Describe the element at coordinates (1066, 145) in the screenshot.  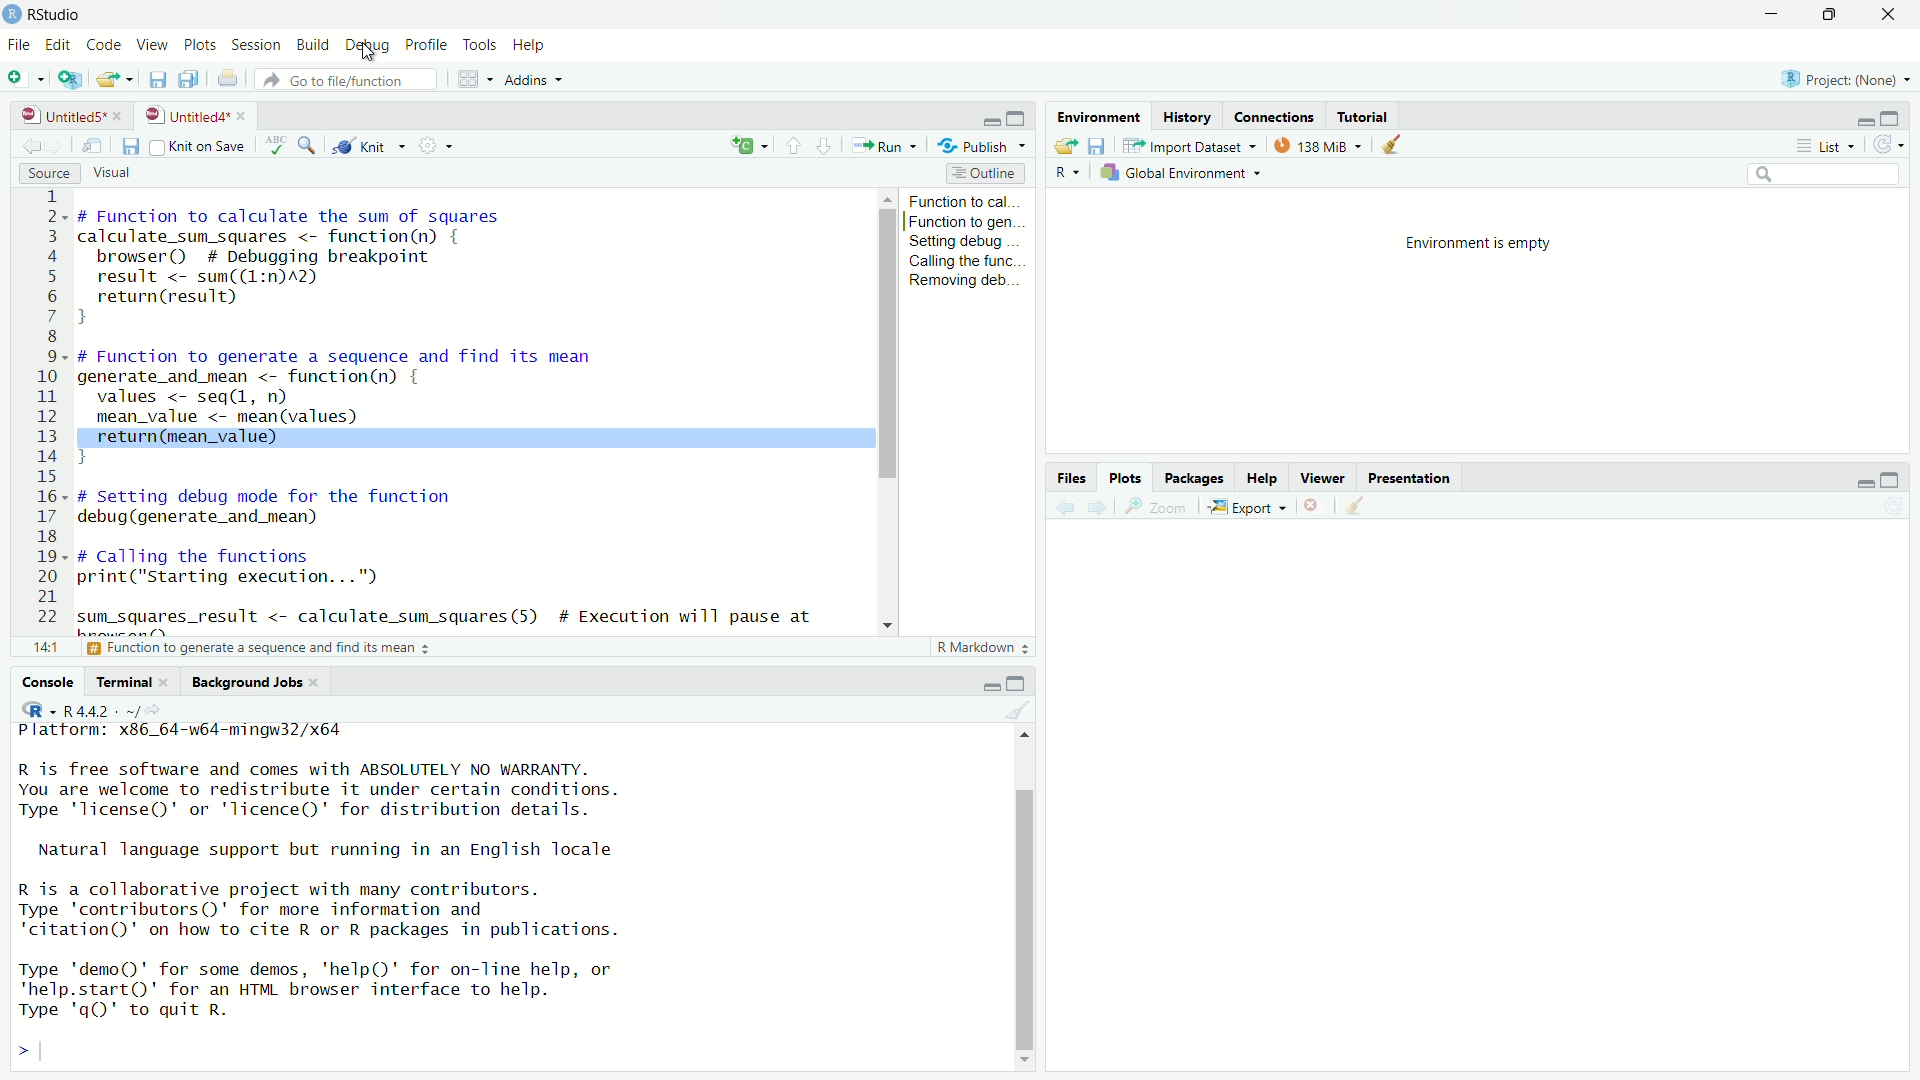
I see `load workspace` at that location.